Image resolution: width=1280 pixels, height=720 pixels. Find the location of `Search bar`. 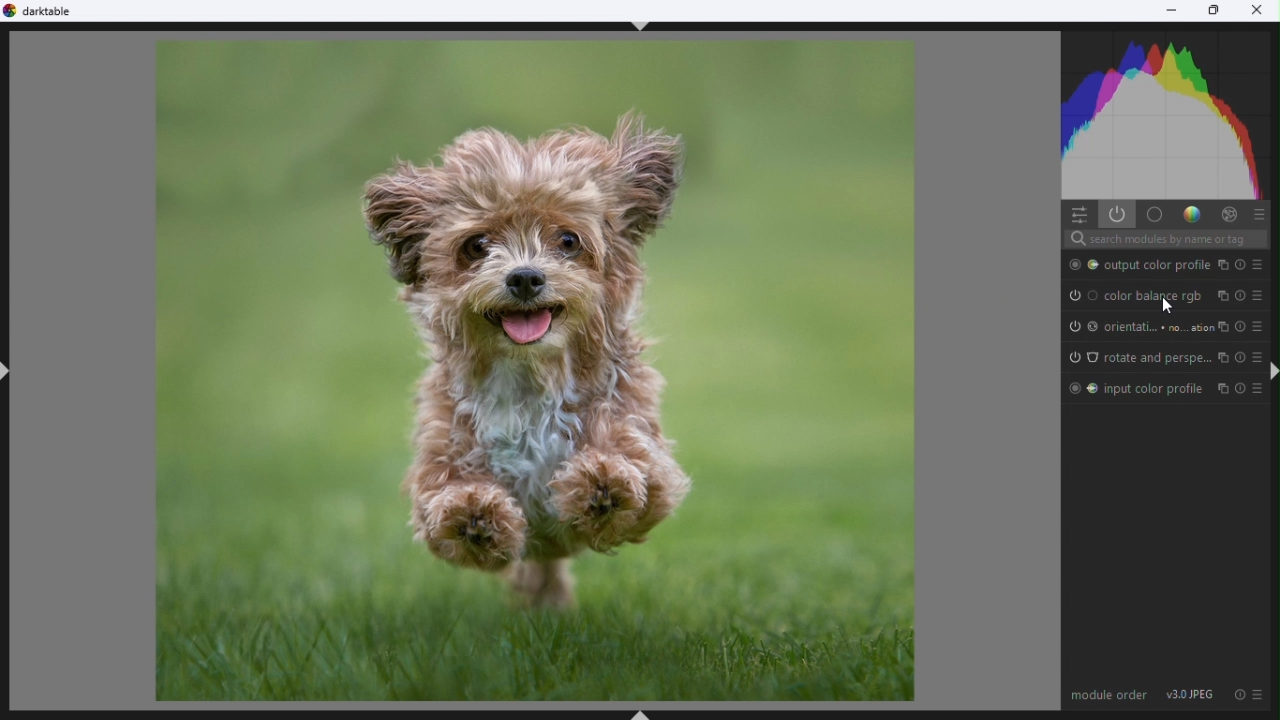

Search bar is located at coordinates (1165, 239).